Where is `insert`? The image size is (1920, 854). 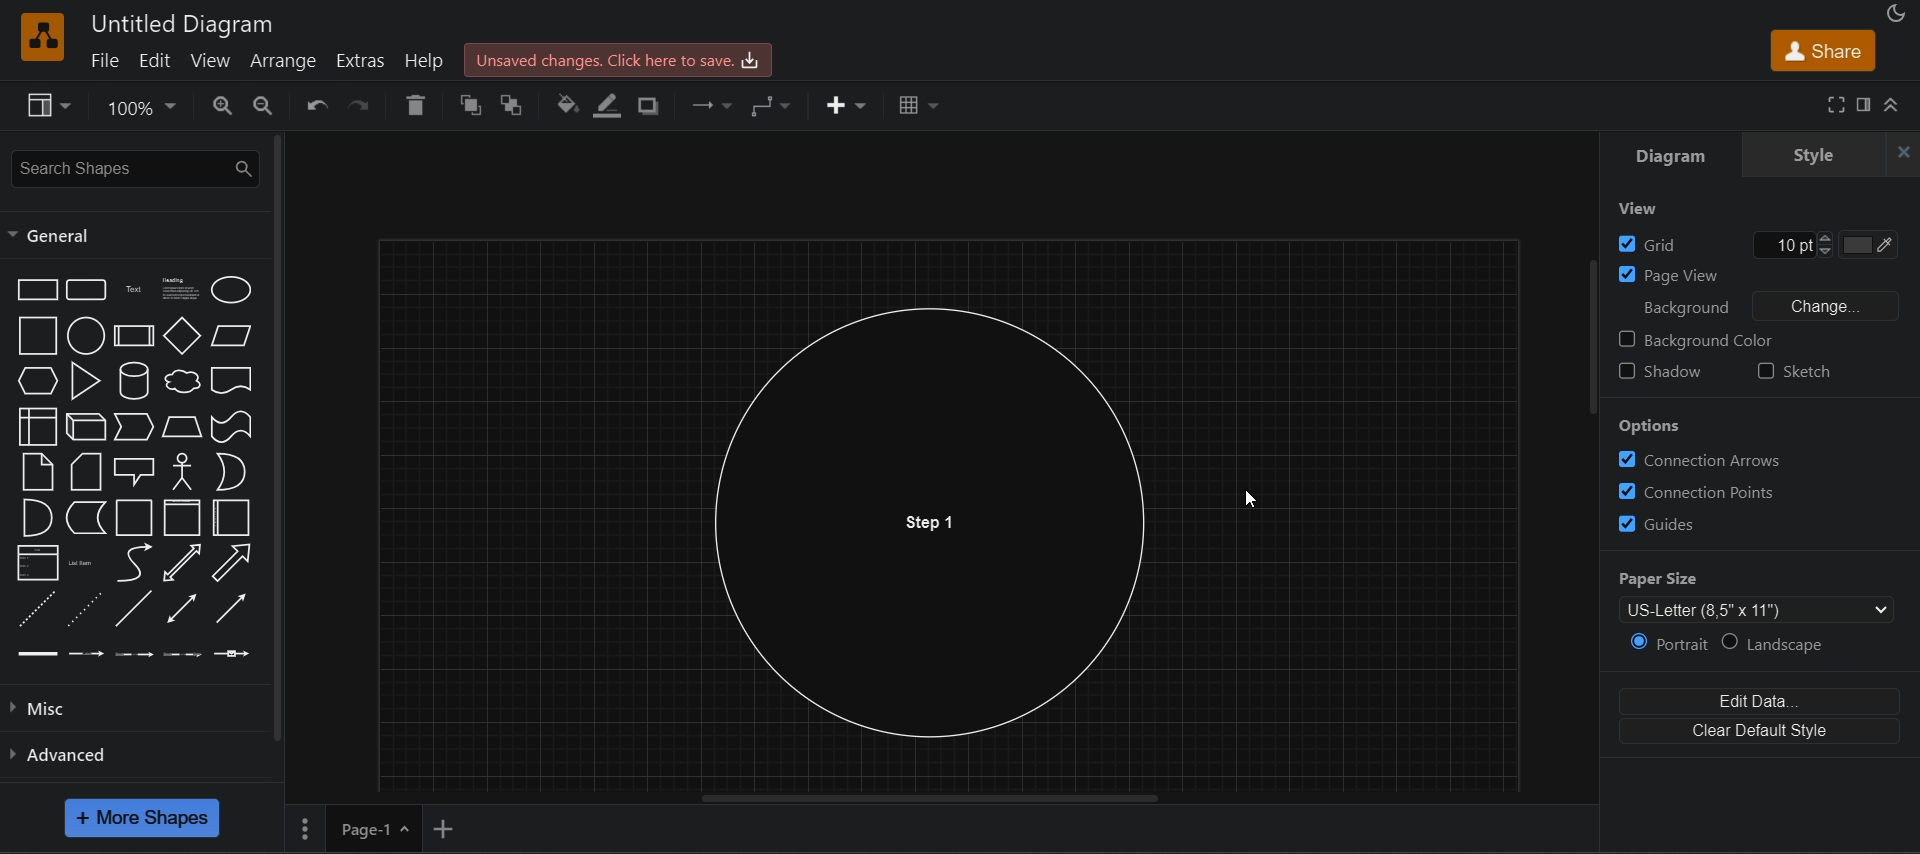
insert is located at coordinates (842, 106).